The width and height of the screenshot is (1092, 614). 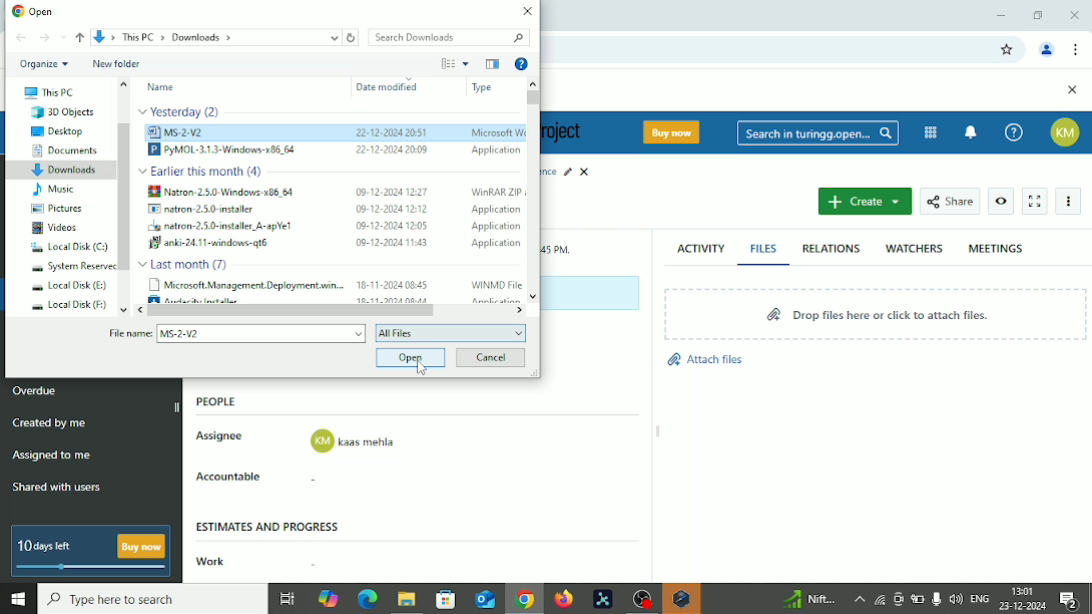 What do you see at coordinates (930, 132) in the screenshot?
I see `Modules` at bounding box center [930, 132].